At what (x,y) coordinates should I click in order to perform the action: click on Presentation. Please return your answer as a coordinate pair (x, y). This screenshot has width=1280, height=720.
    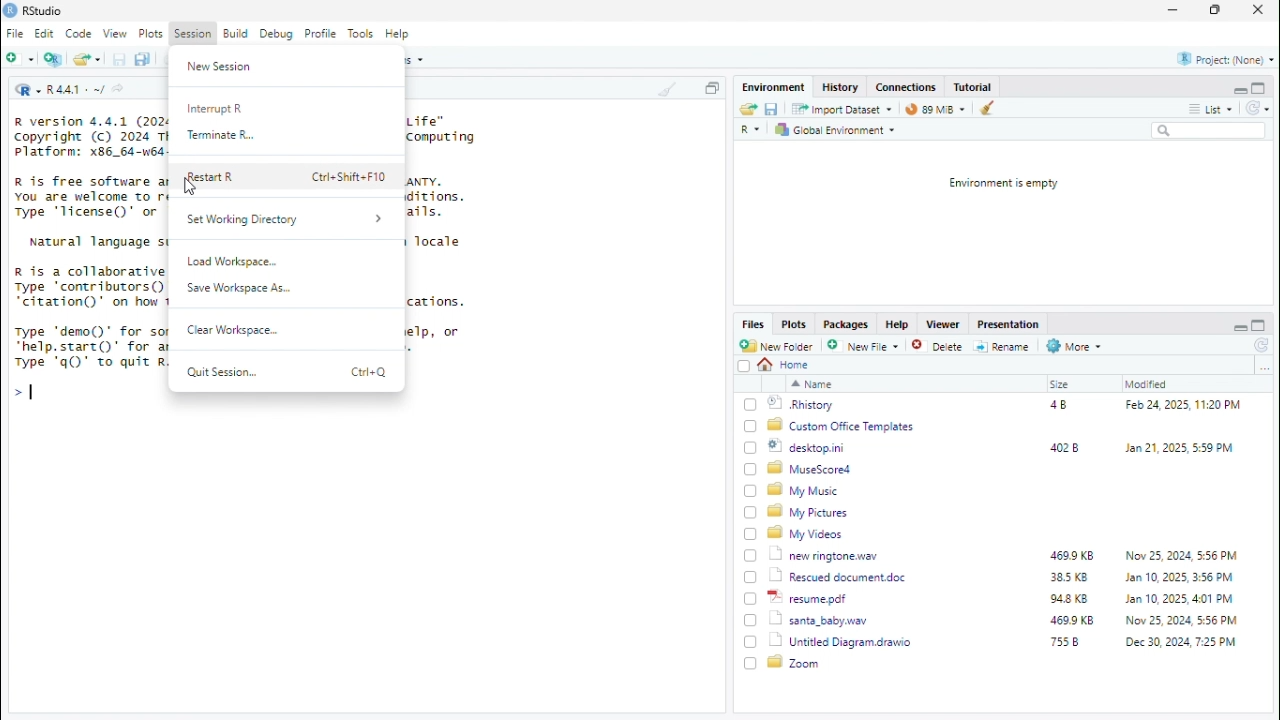
    Looking at the image, I should click on (1011, 325).